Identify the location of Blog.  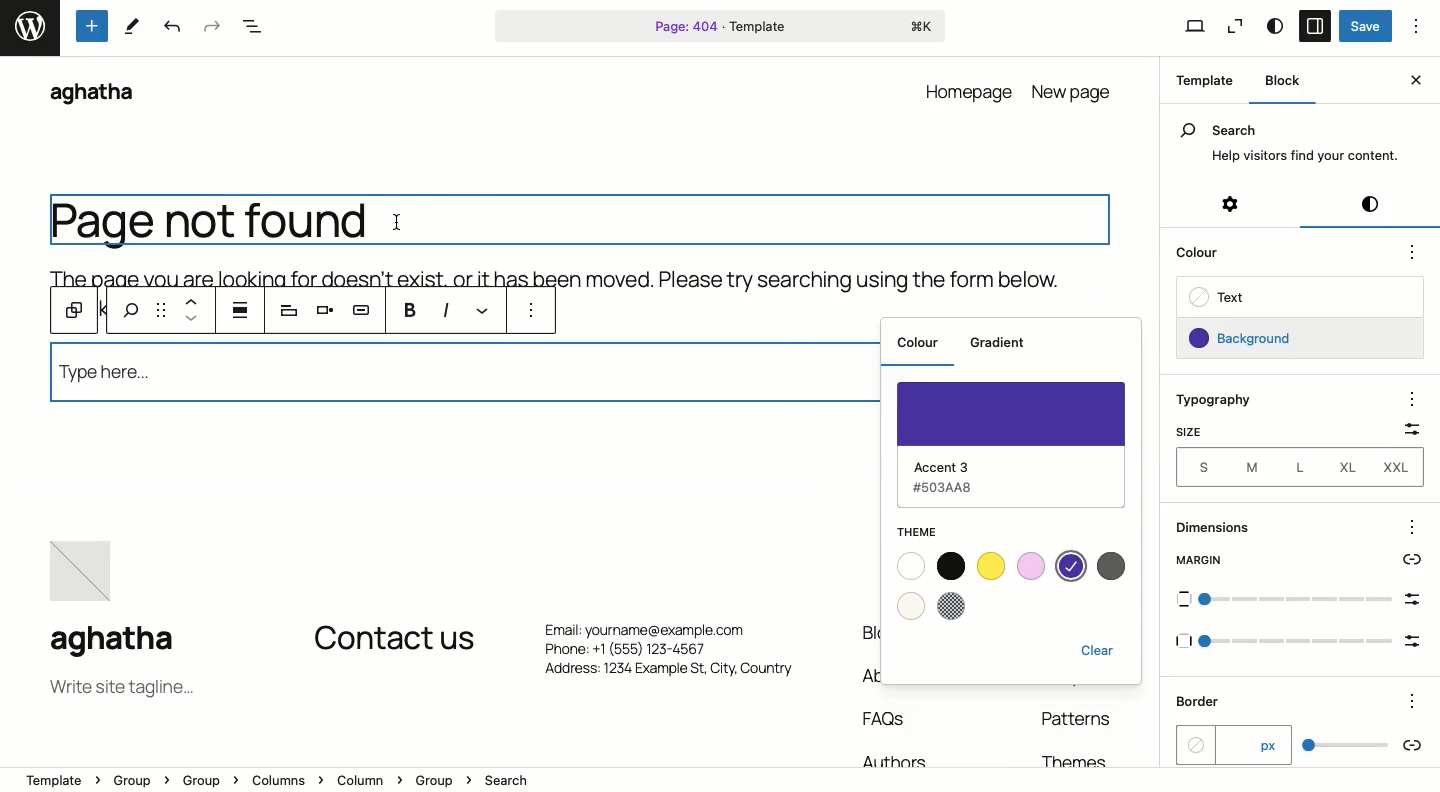
(867, 634).